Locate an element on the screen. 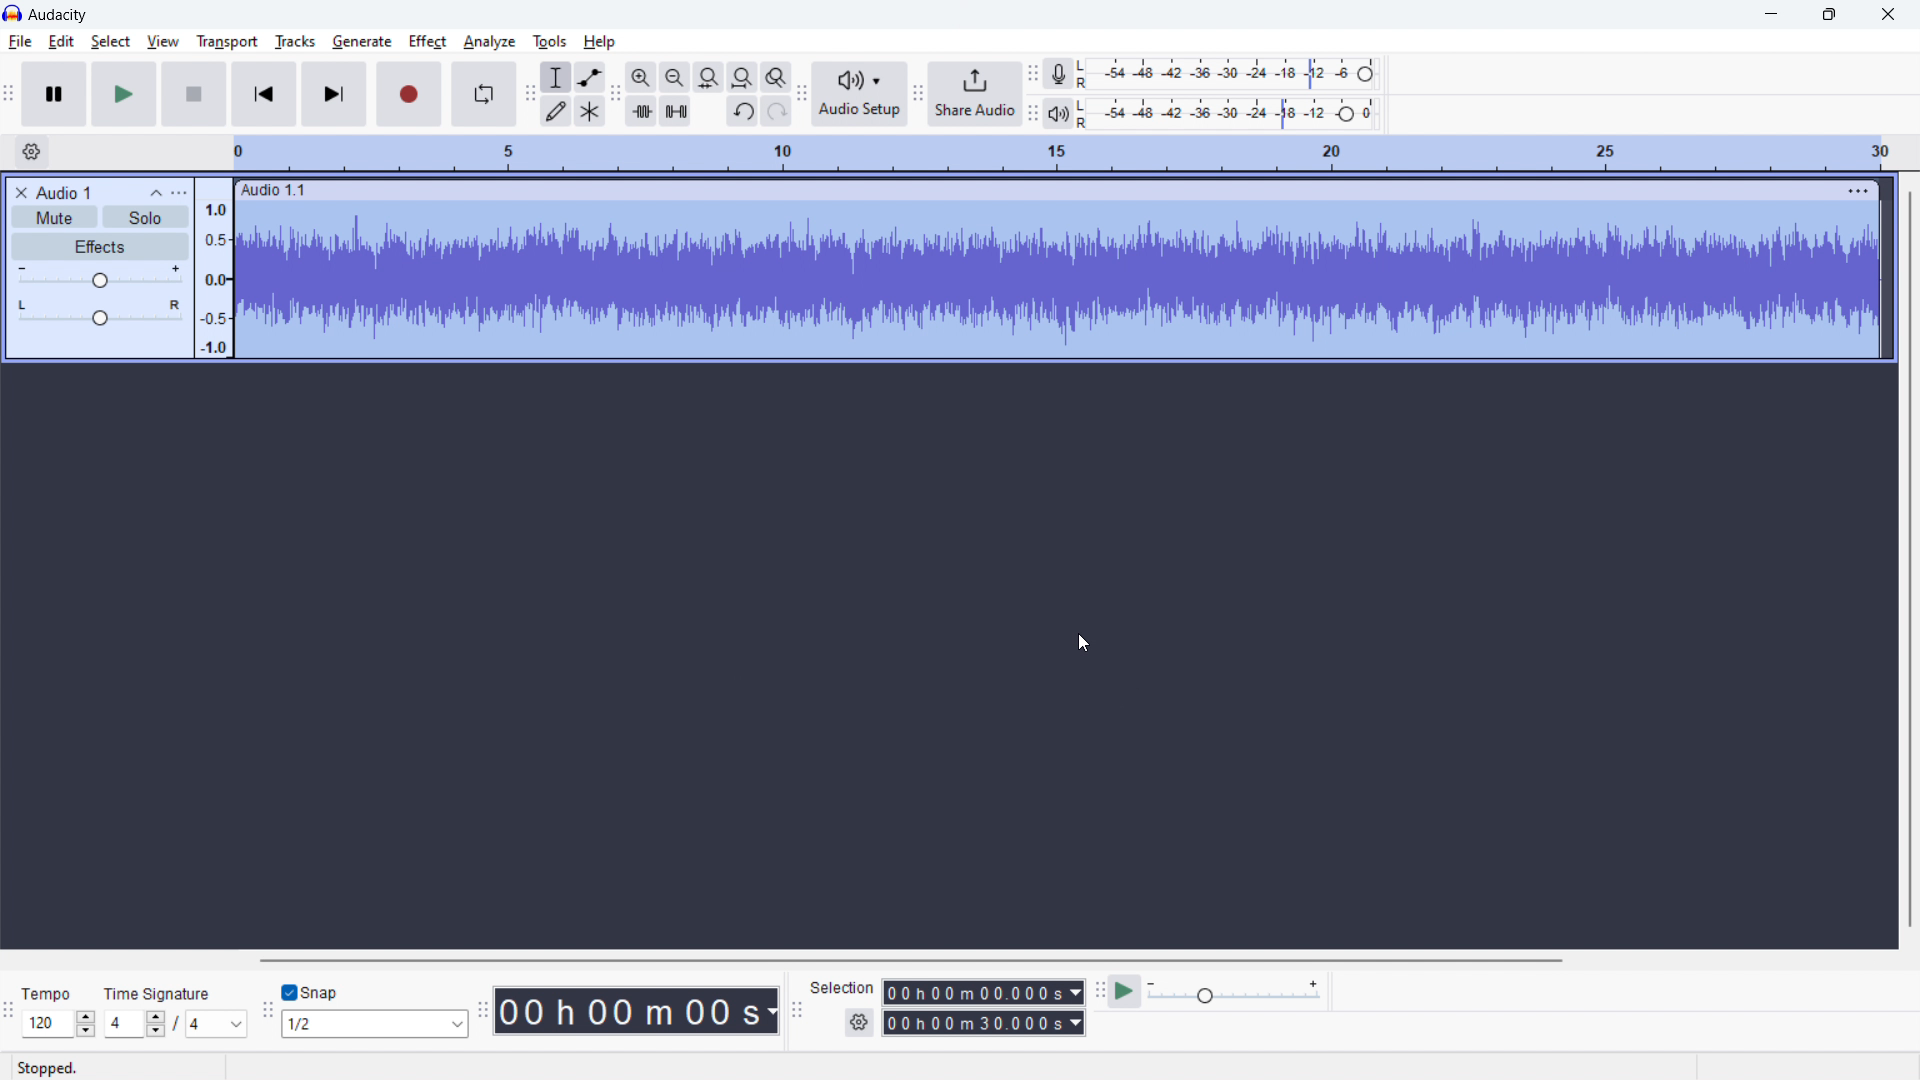  redo is located at coordinates (775, 111).